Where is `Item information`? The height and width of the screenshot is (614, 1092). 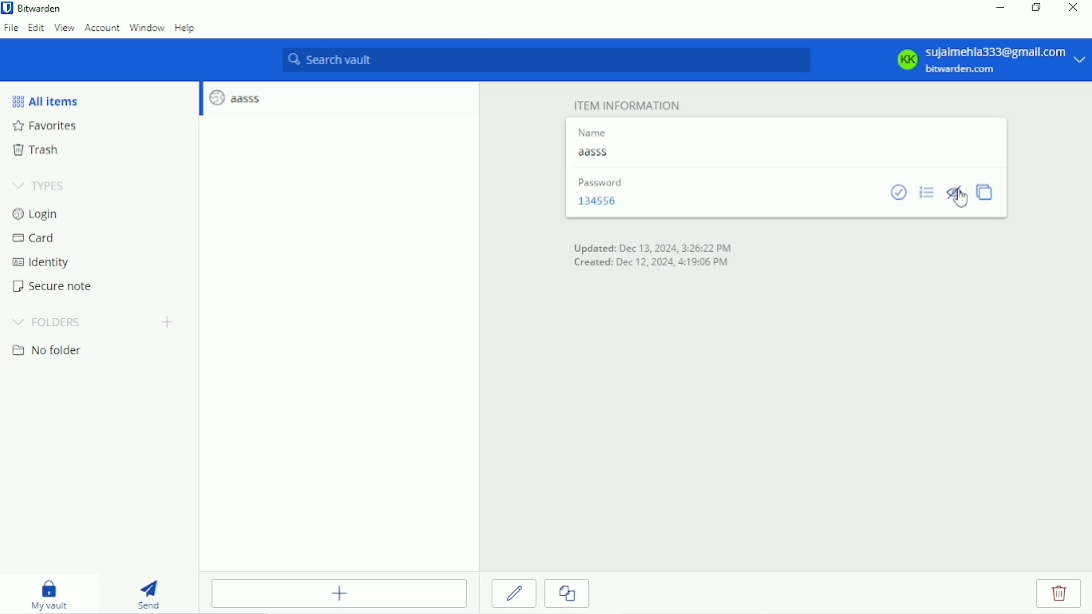 Item information is located at coordinates (626, 102).